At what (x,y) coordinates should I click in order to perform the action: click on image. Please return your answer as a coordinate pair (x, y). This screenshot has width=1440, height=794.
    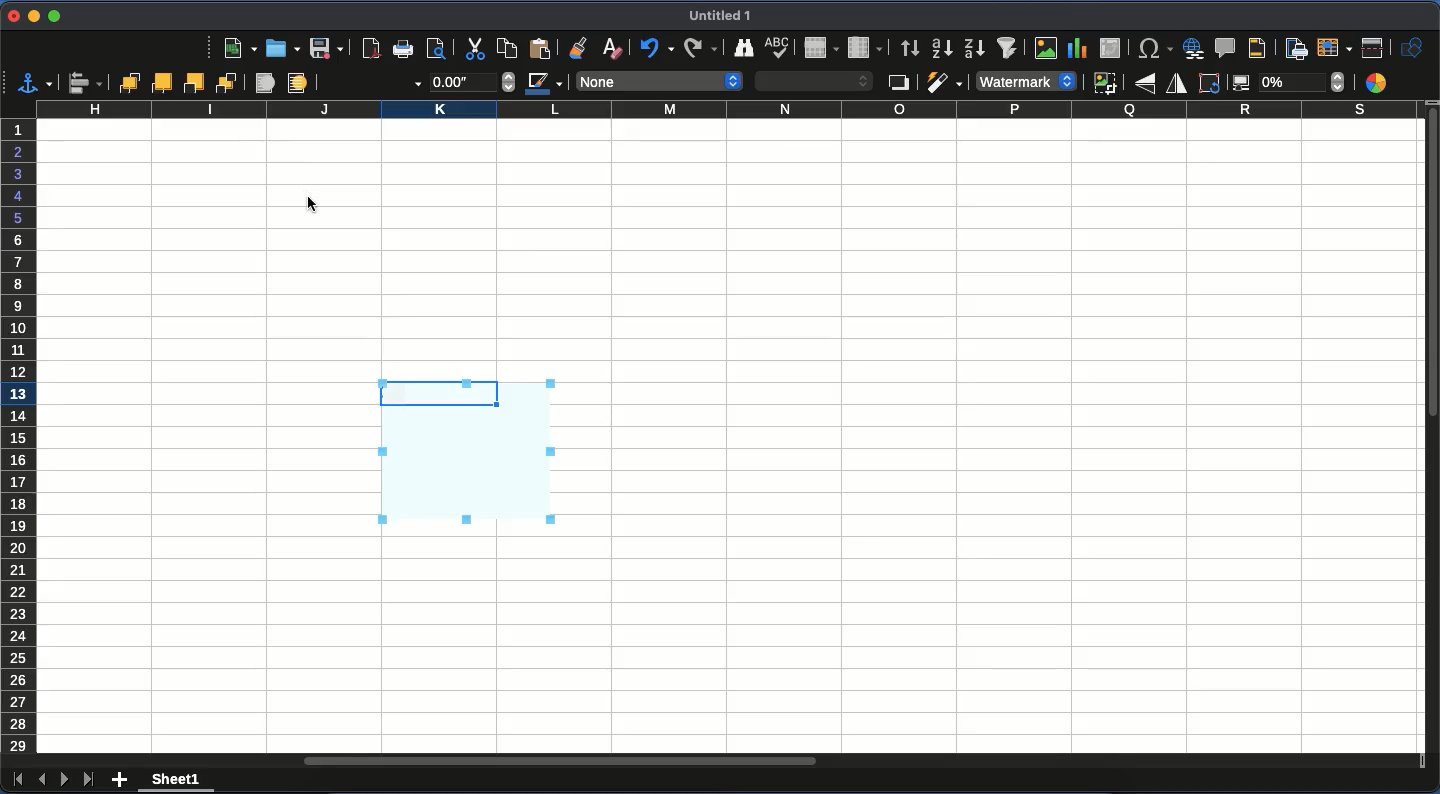
    Looking at the image, I should click on (1048, 48).